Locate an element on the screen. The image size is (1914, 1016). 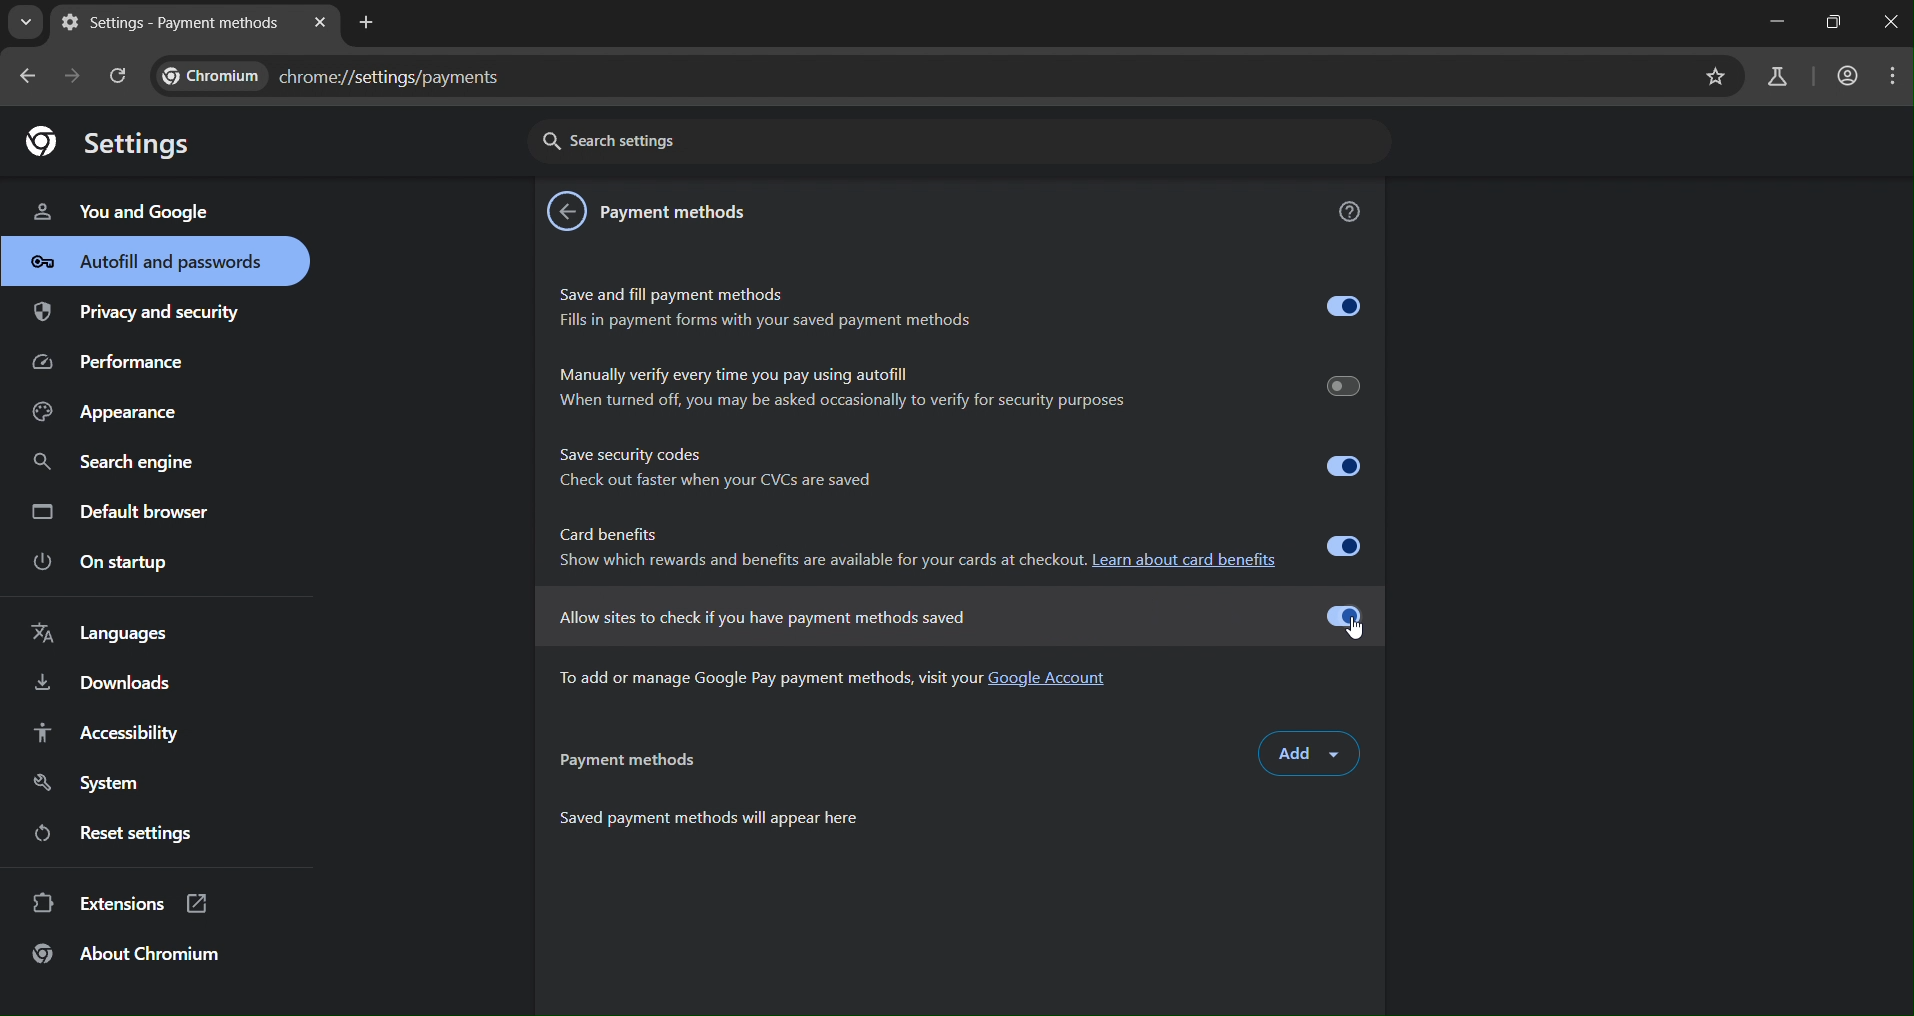
languages is located at coordinates (97, 633).